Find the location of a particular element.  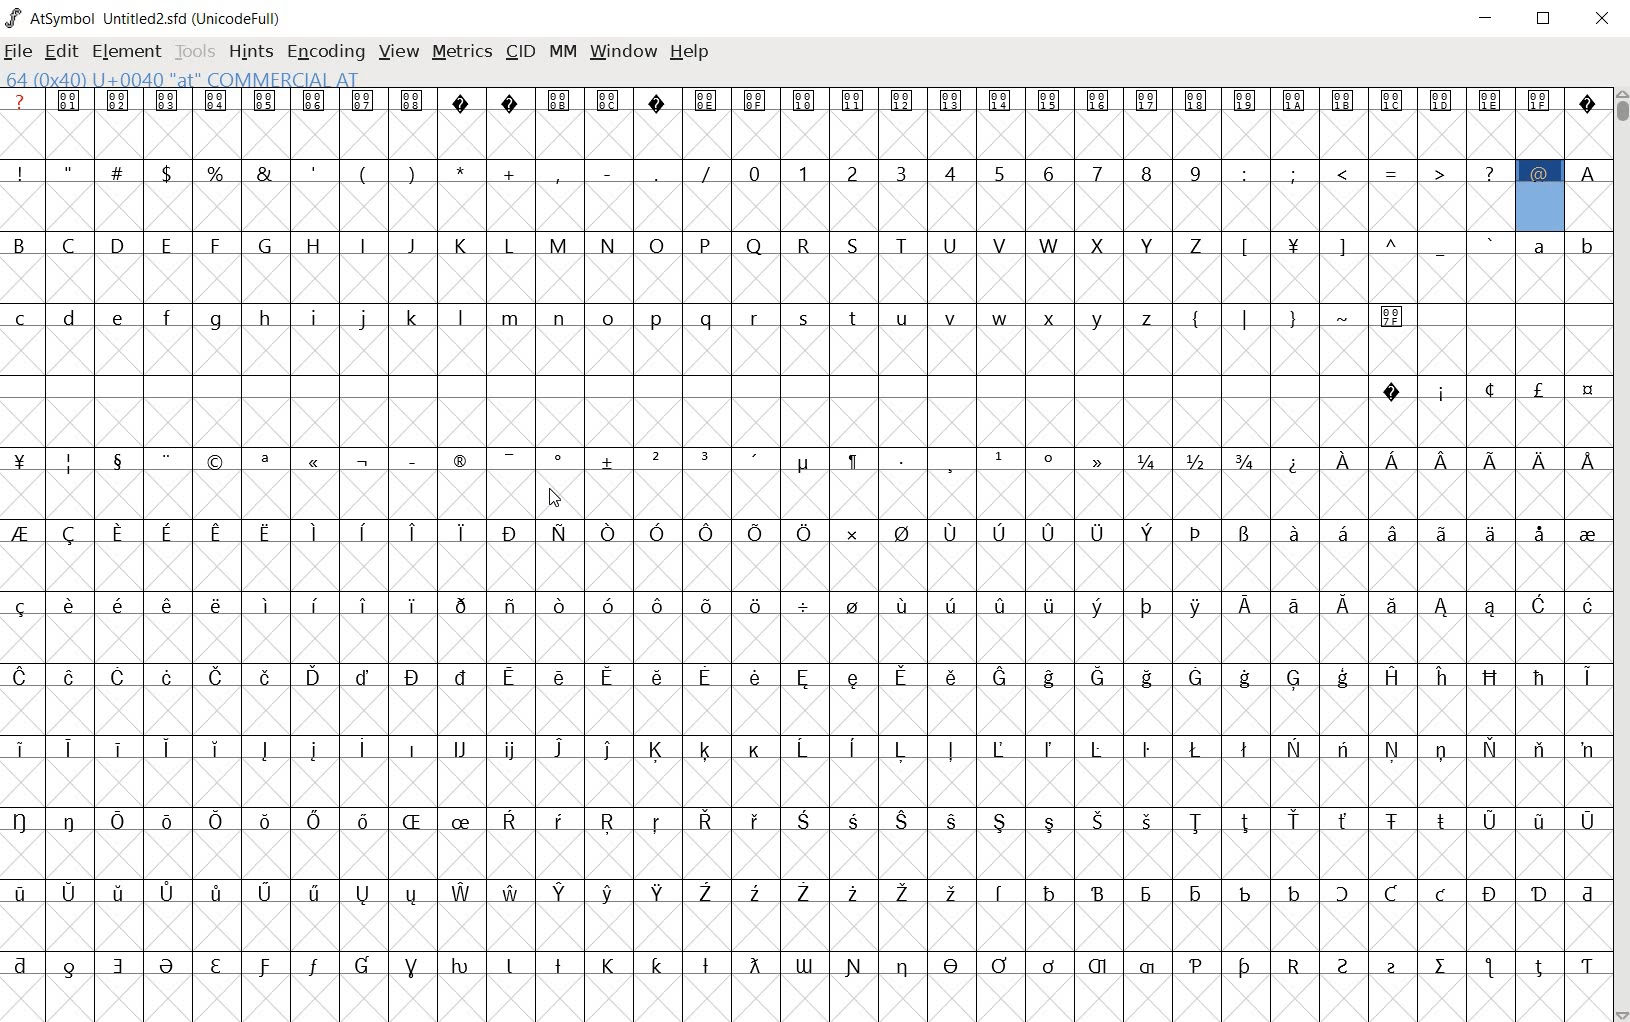

edit is located at coordinates (59, 53).